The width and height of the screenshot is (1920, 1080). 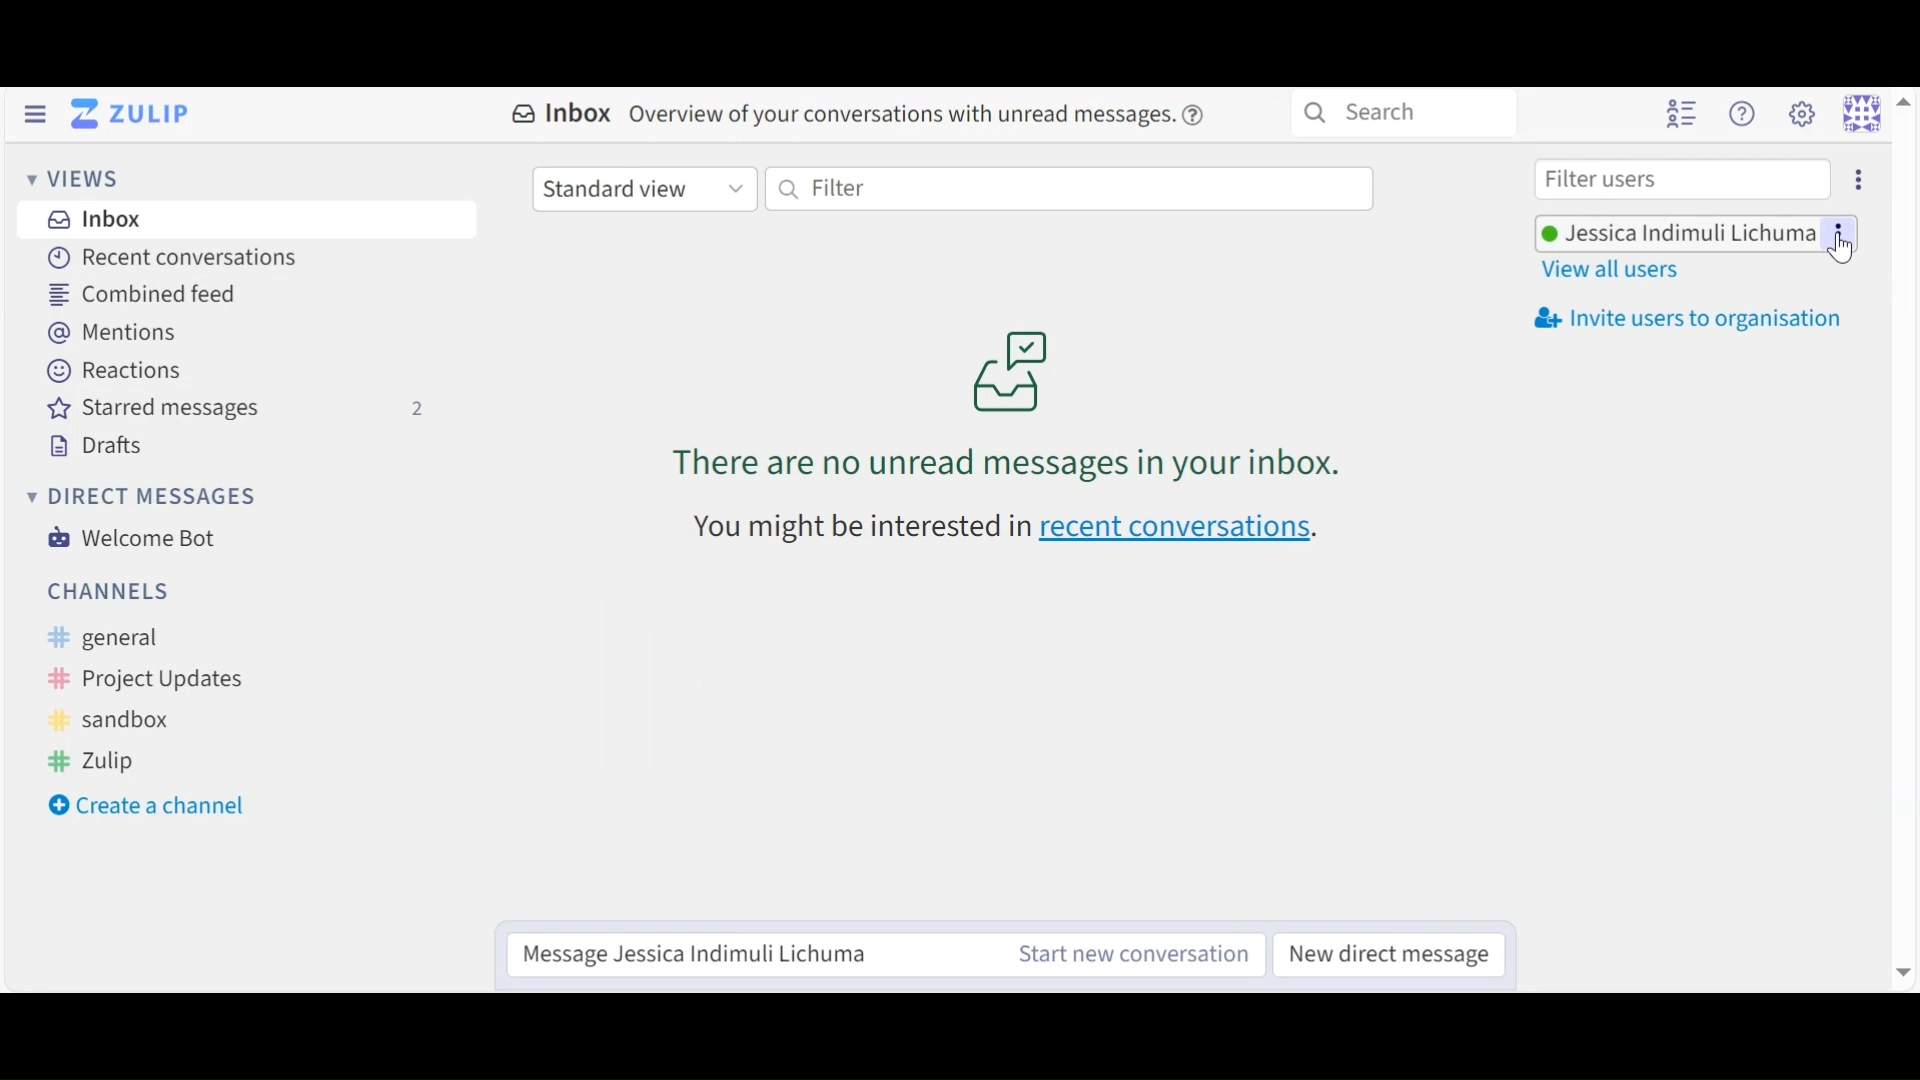 I want to click on Drafts, so click(x=98, y=446).